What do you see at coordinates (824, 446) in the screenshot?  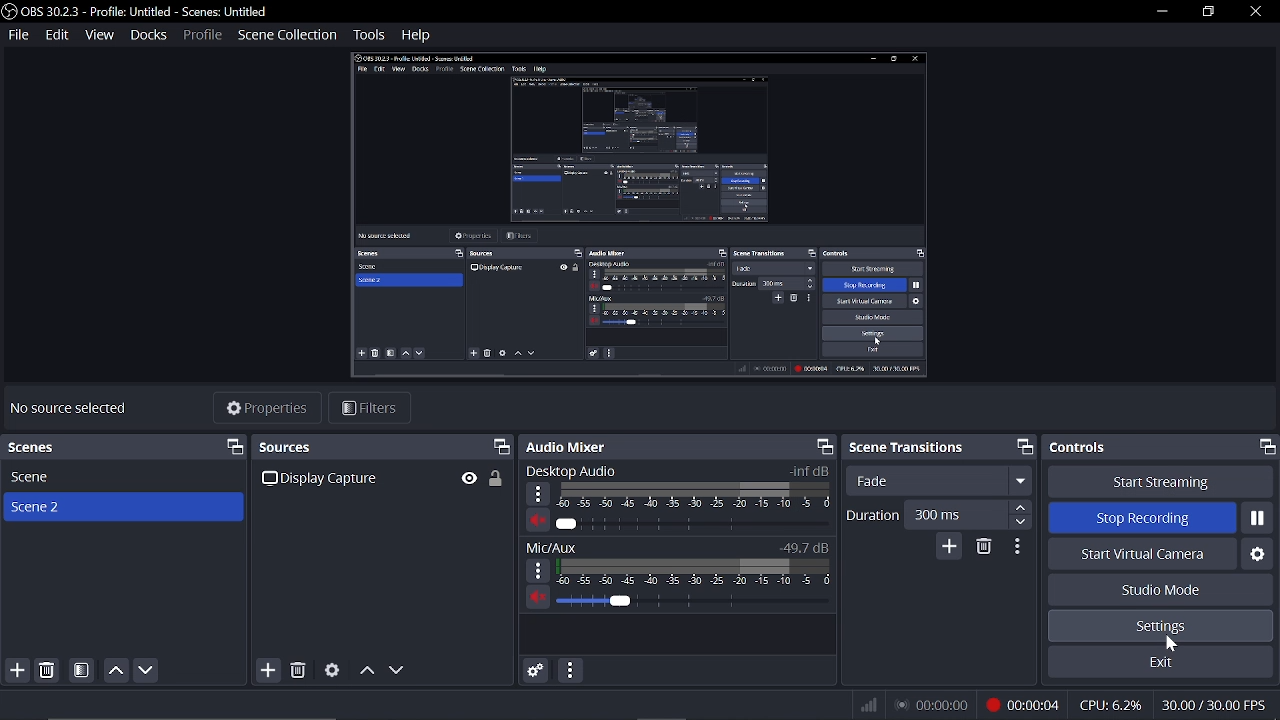 I see `toggle audio mixer` at bounding box center [824, 446].